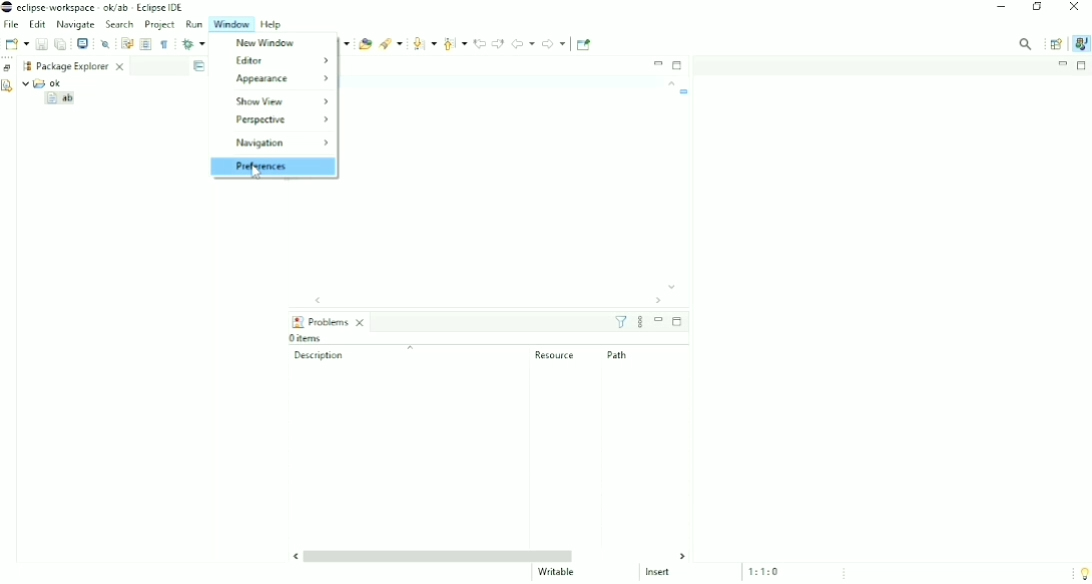  Describe the element at coordinates (62, 100) in the screenshot. I see `ab` at that location.